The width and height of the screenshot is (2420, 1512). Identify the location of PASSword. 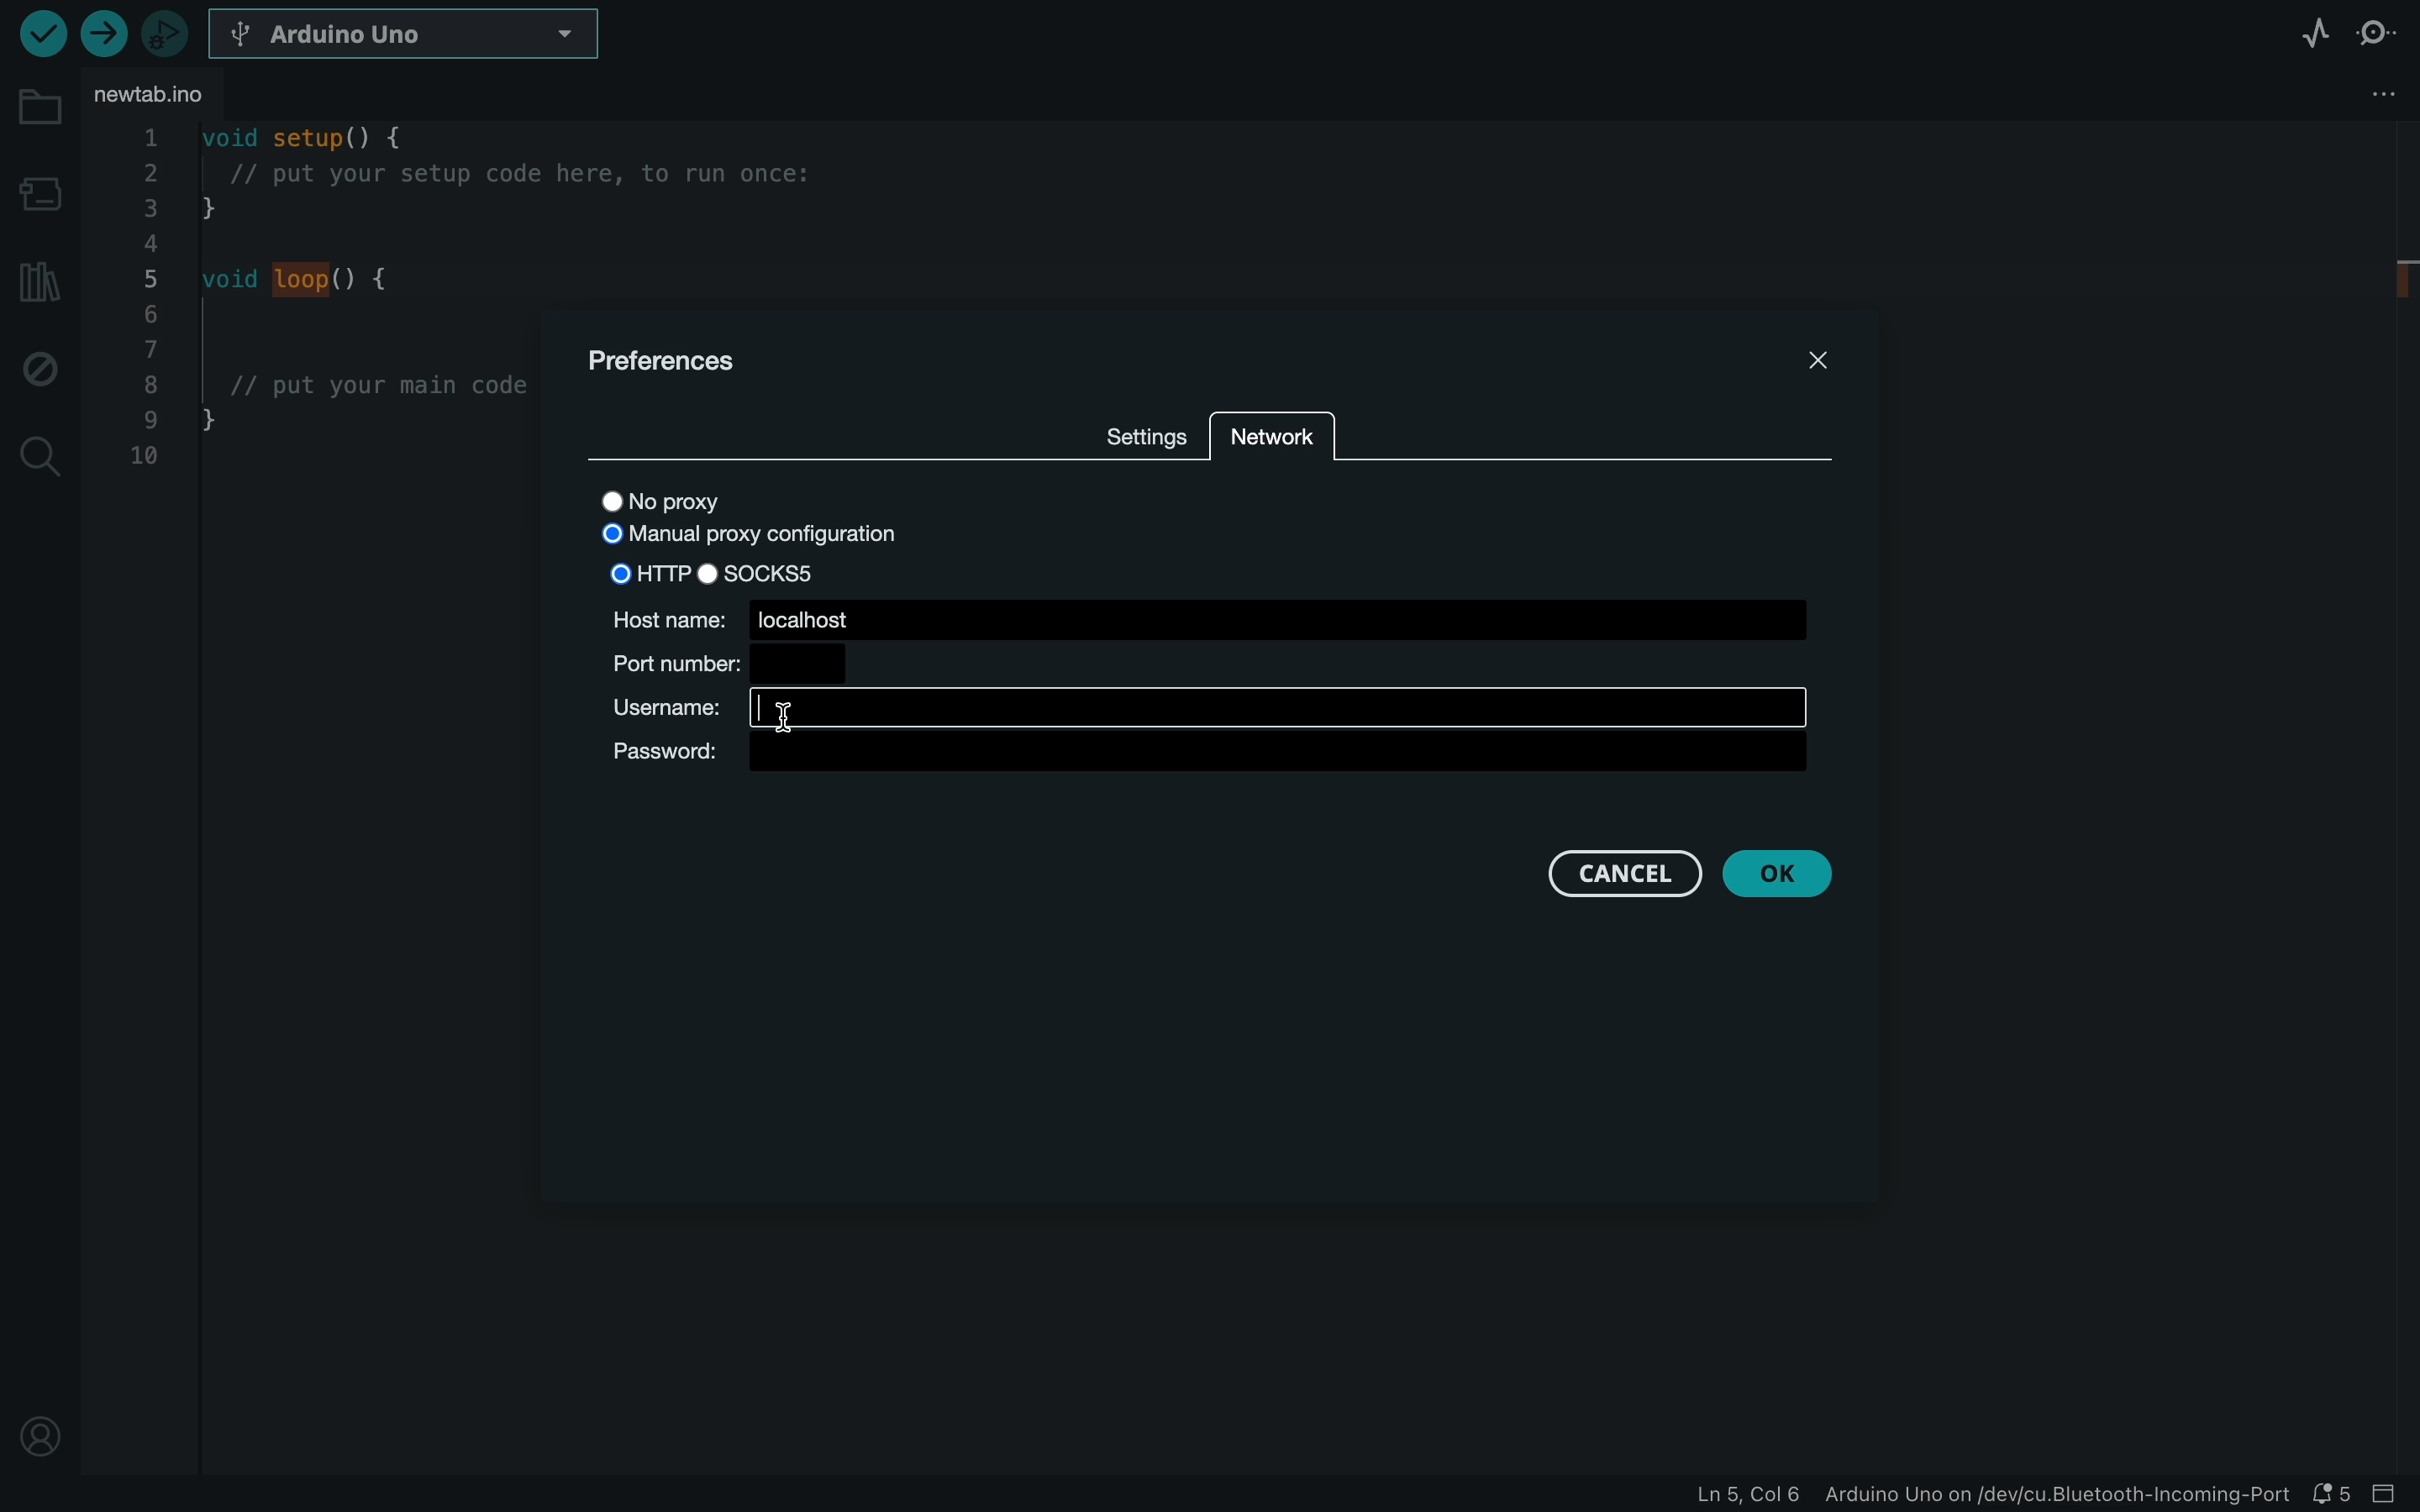
(1207, 754).